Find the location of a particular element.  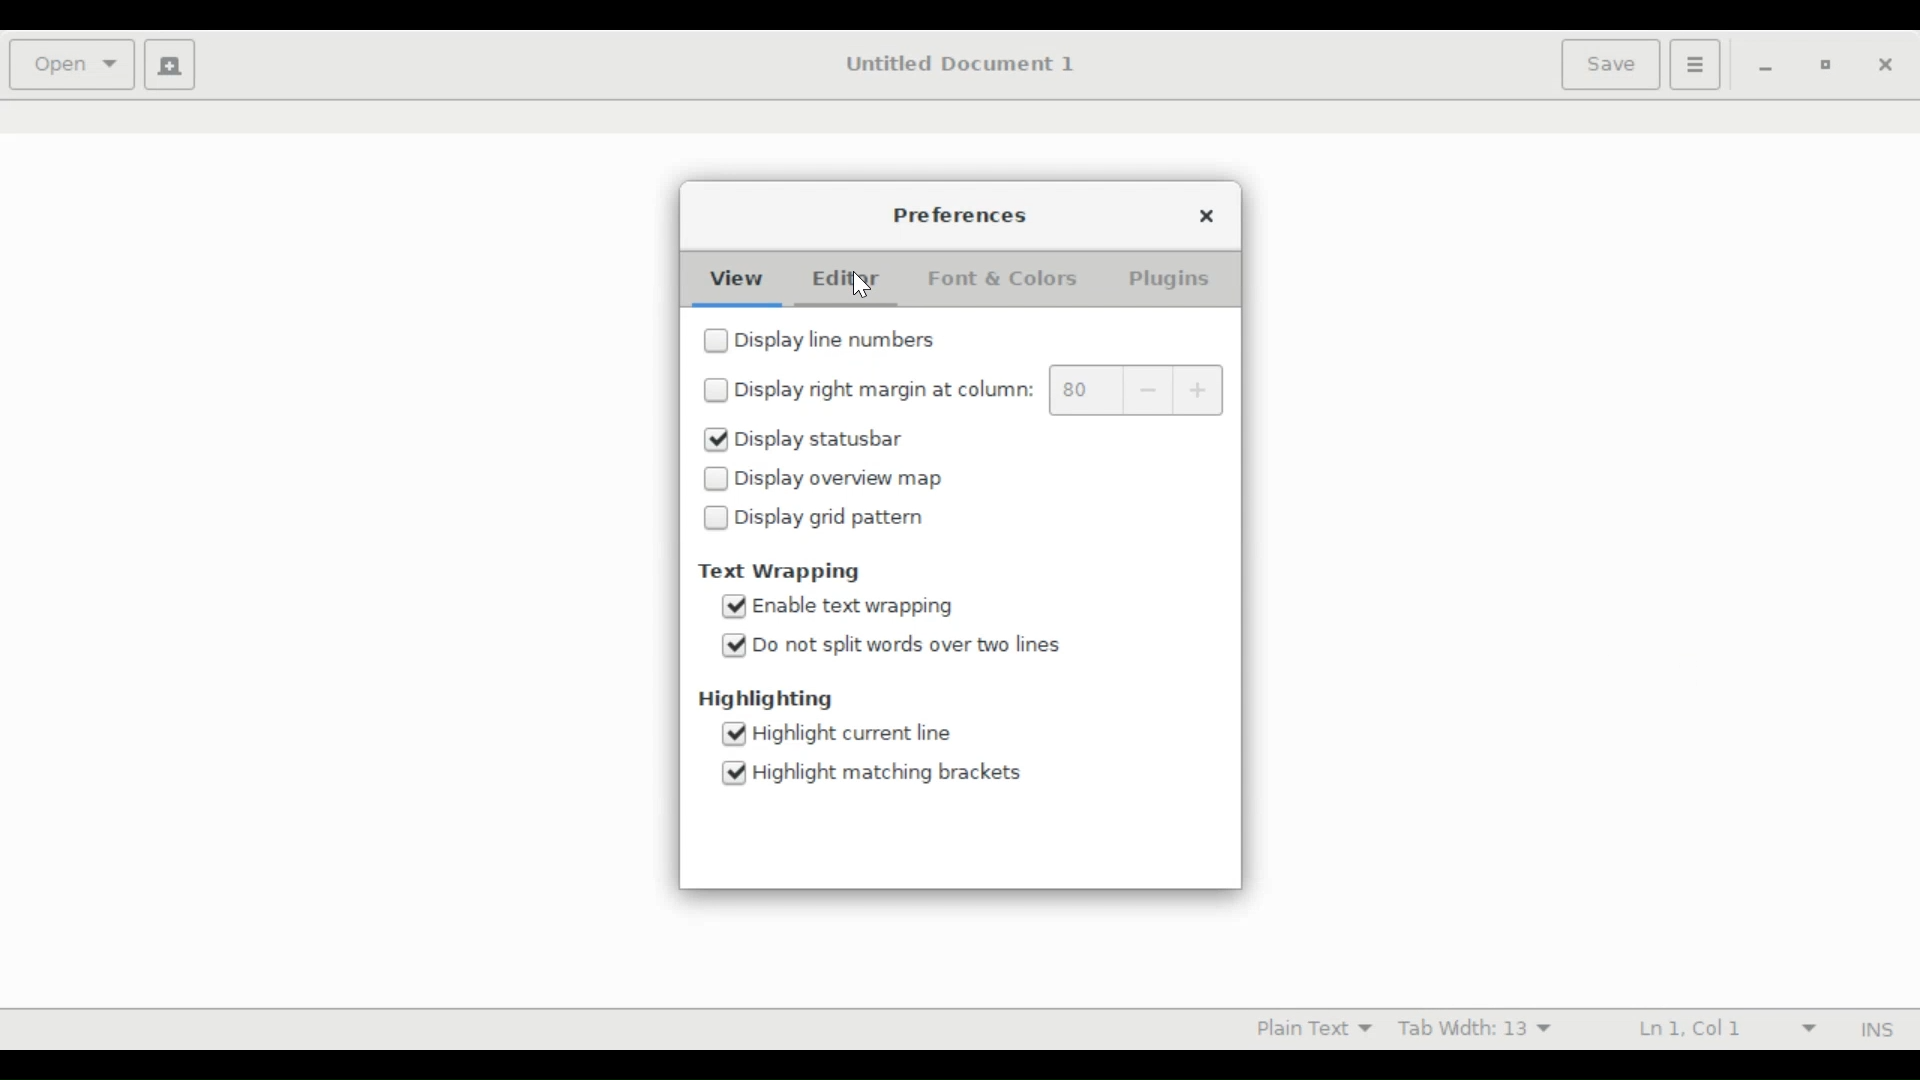

Unselected is located at coordinates (715, 340).